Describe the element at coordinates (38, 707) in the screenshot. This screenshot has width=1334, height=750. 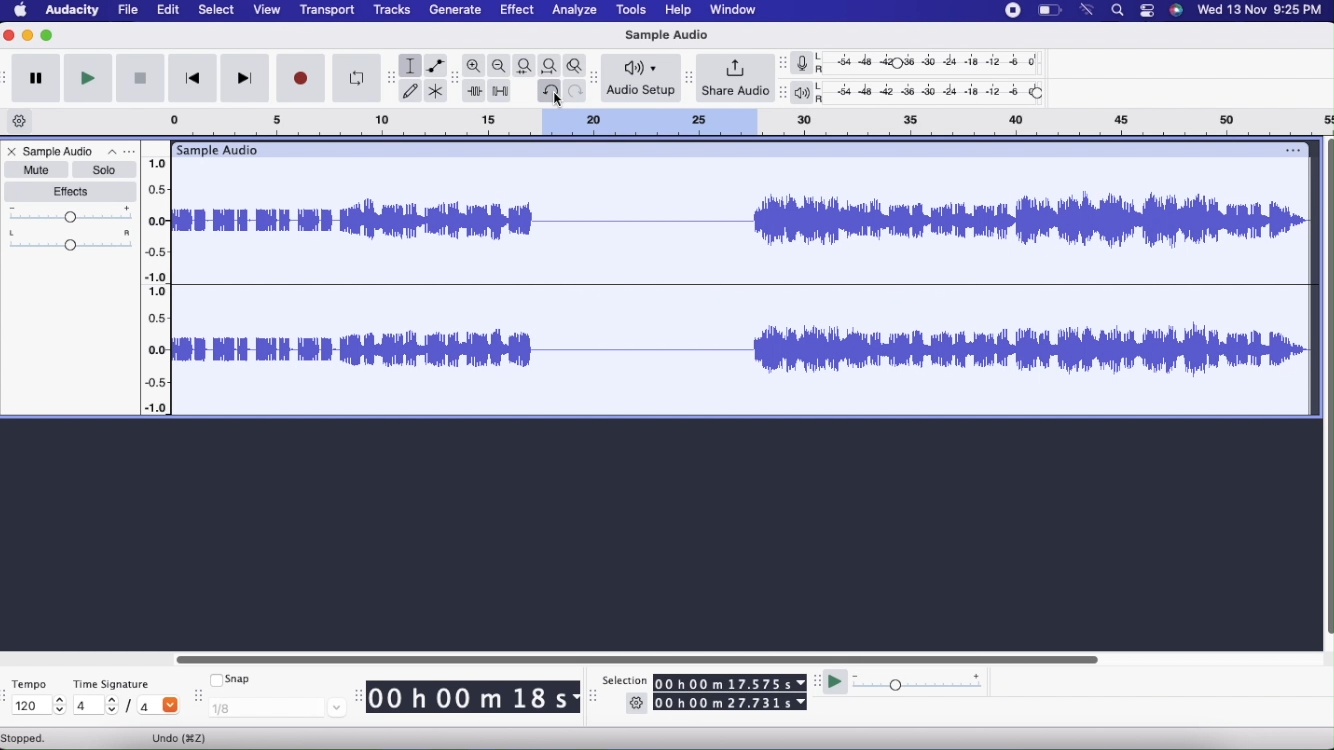
I see `120` at that location.